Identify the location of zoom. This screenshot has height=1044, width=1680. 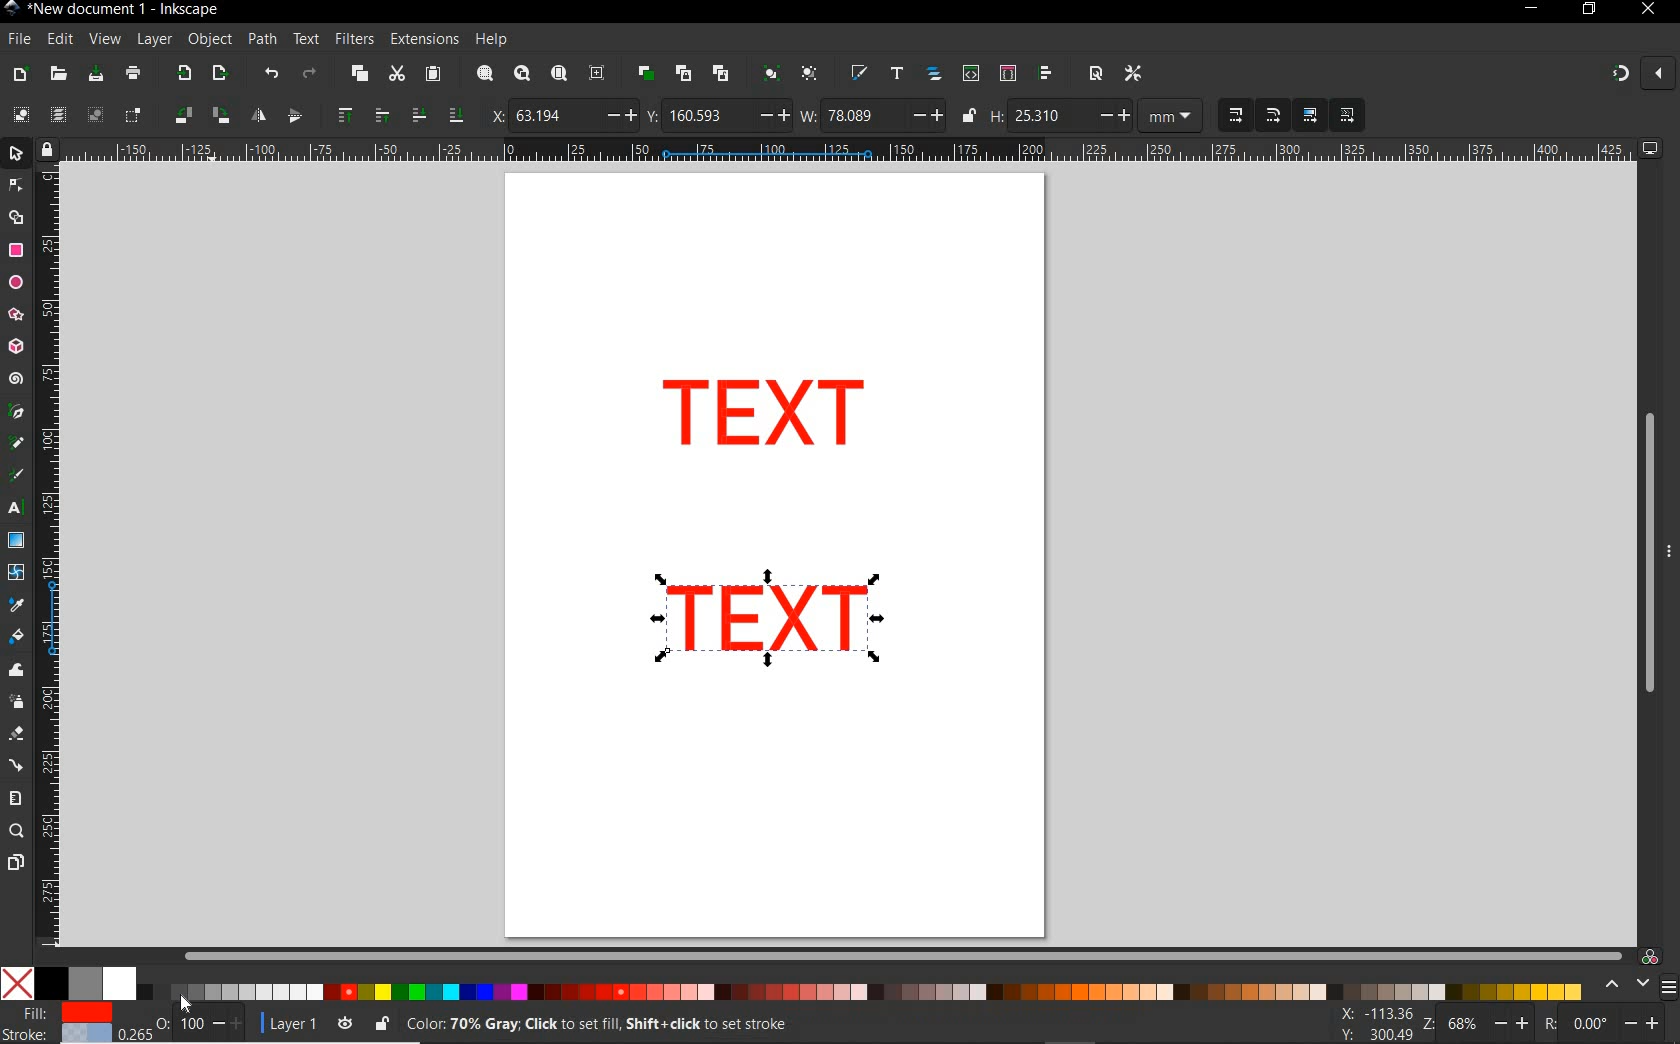
(1472, 1024).